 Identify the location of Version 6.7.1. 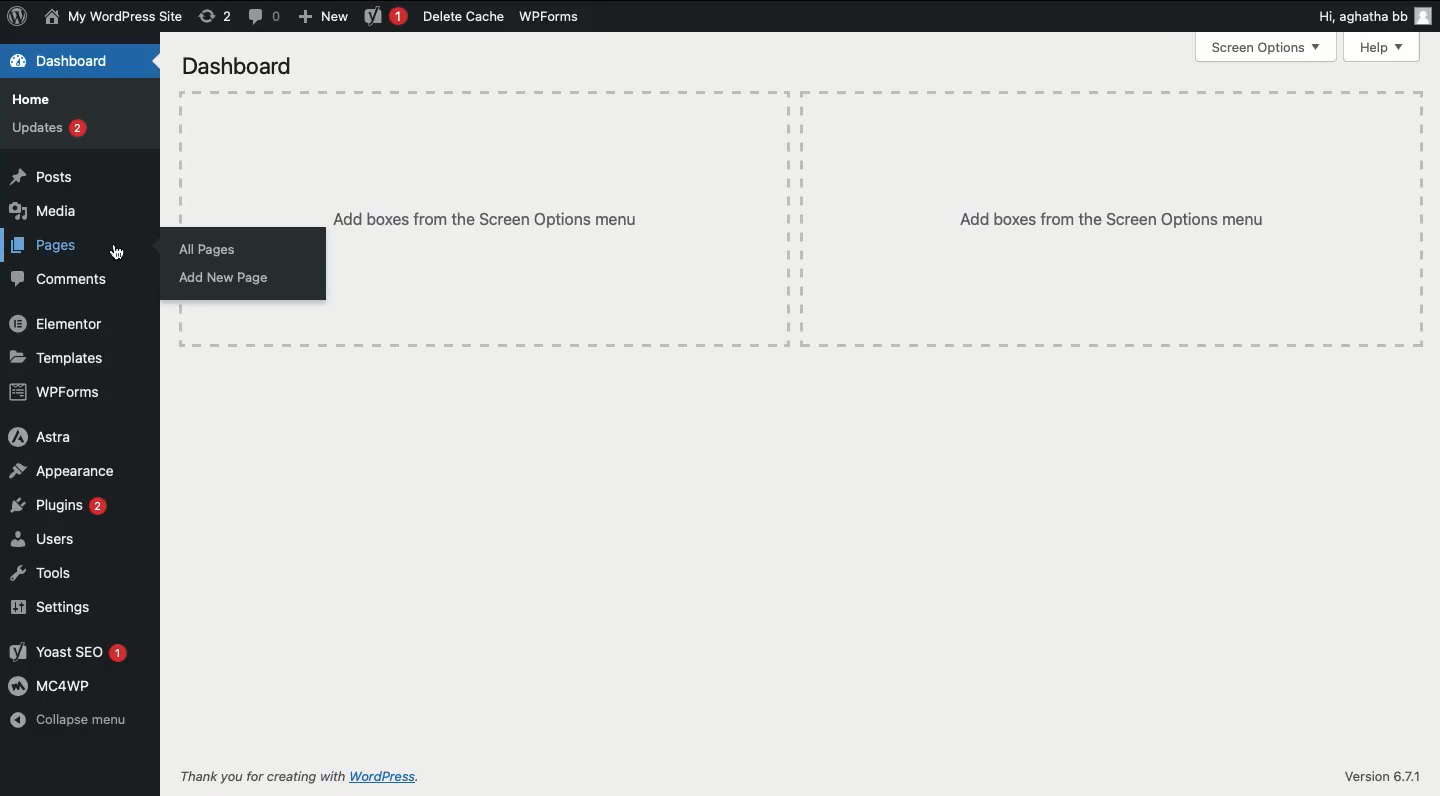
(1381, 771).